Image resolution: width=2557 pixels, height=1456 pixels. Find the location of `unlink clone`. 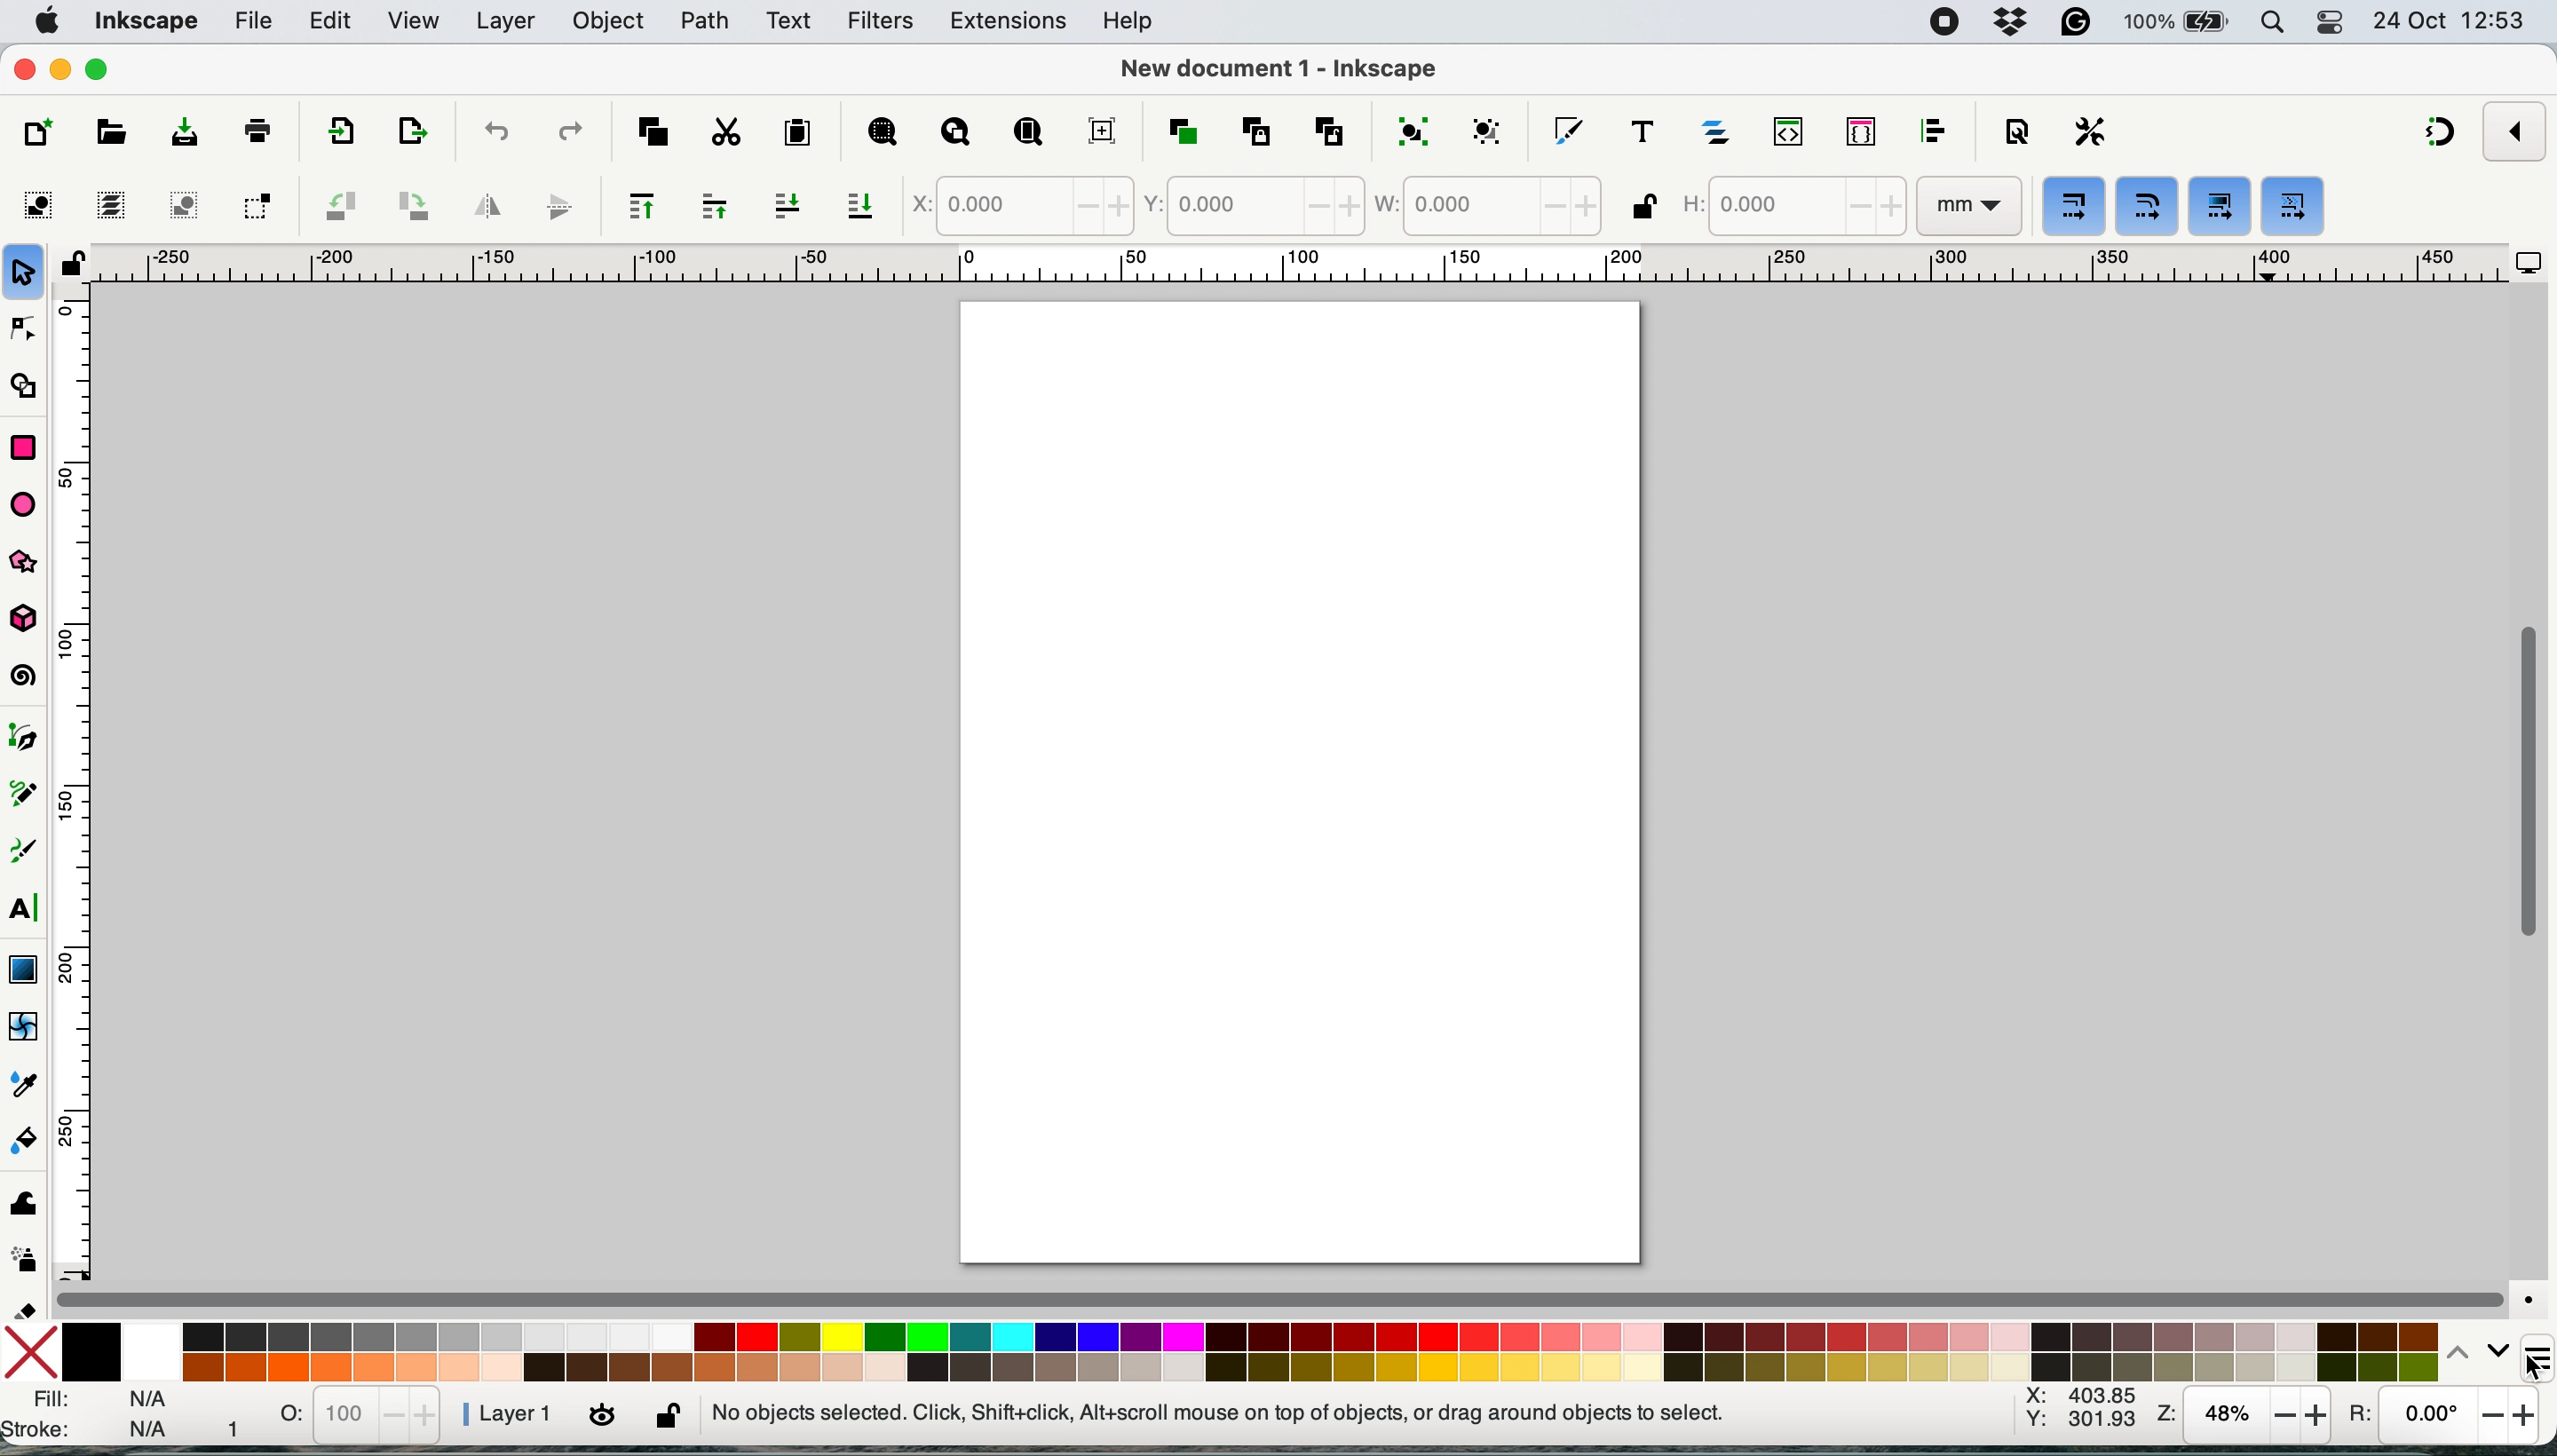

unlink clone is located at coordinates (1327, 130).